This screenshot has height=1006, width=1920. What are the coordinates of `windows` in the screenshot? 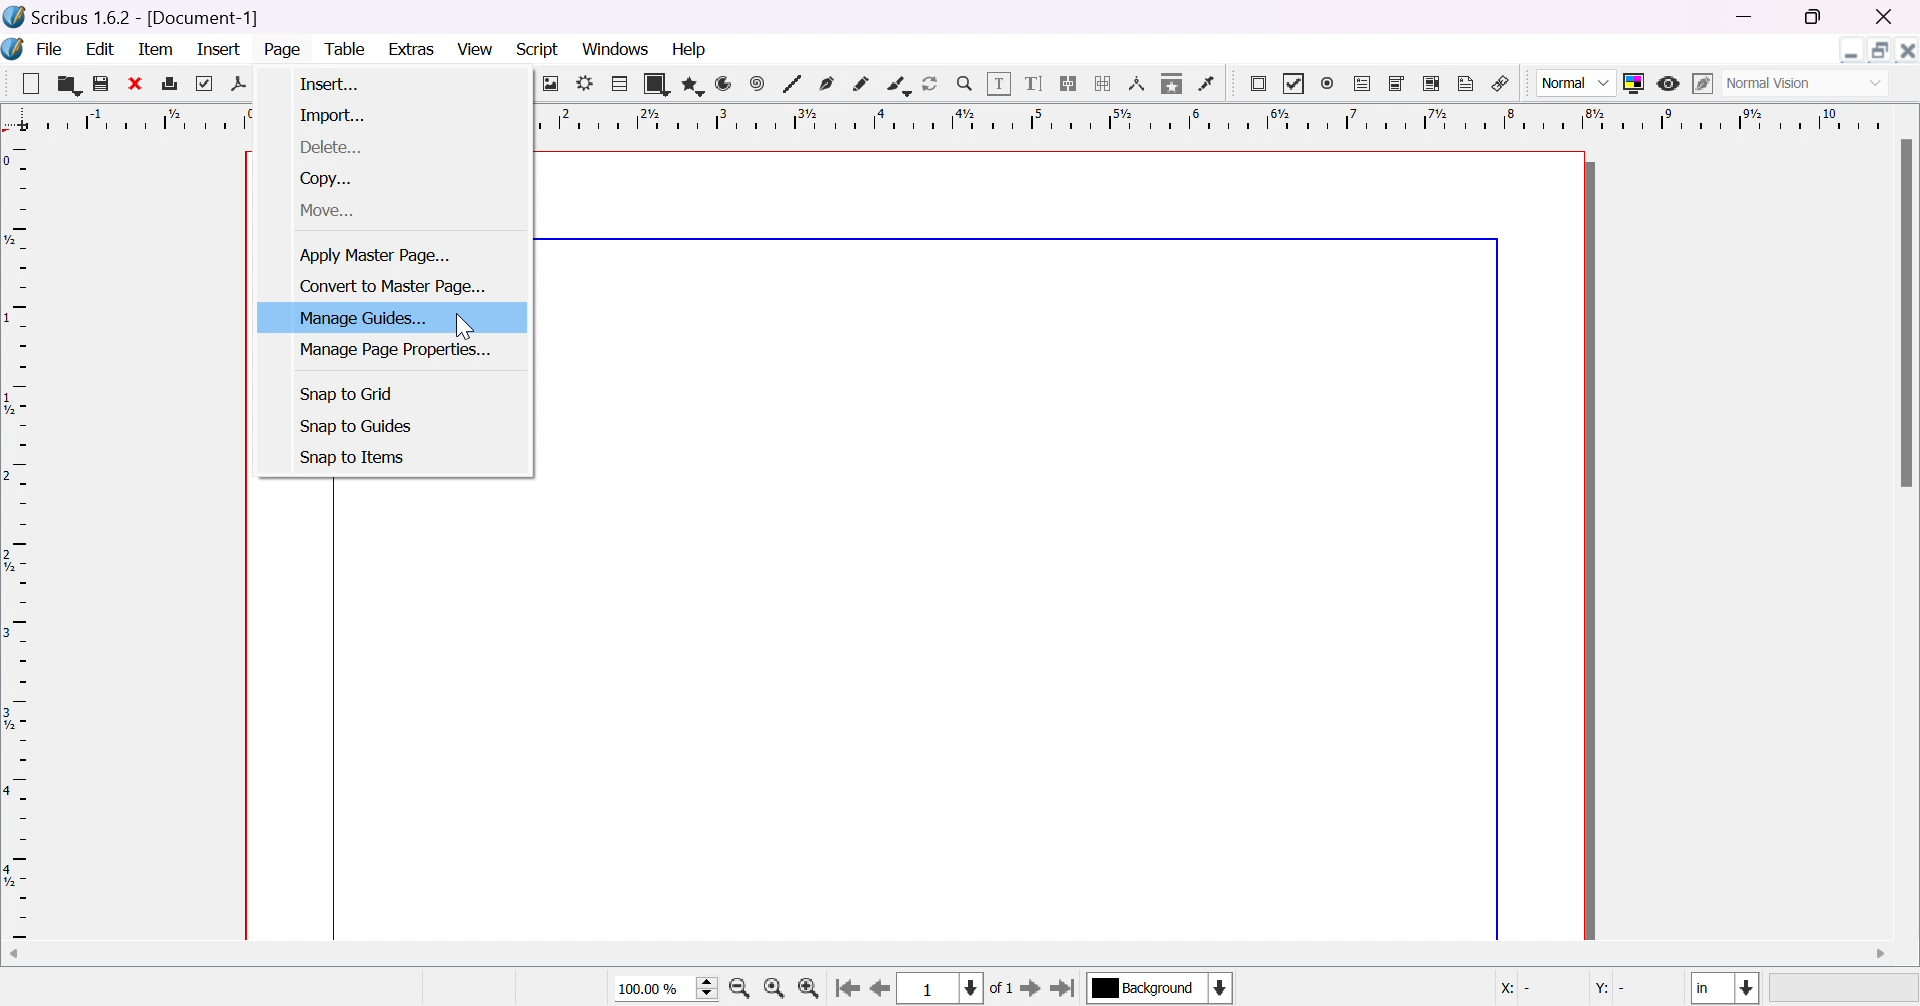 It's located at (613, 50).